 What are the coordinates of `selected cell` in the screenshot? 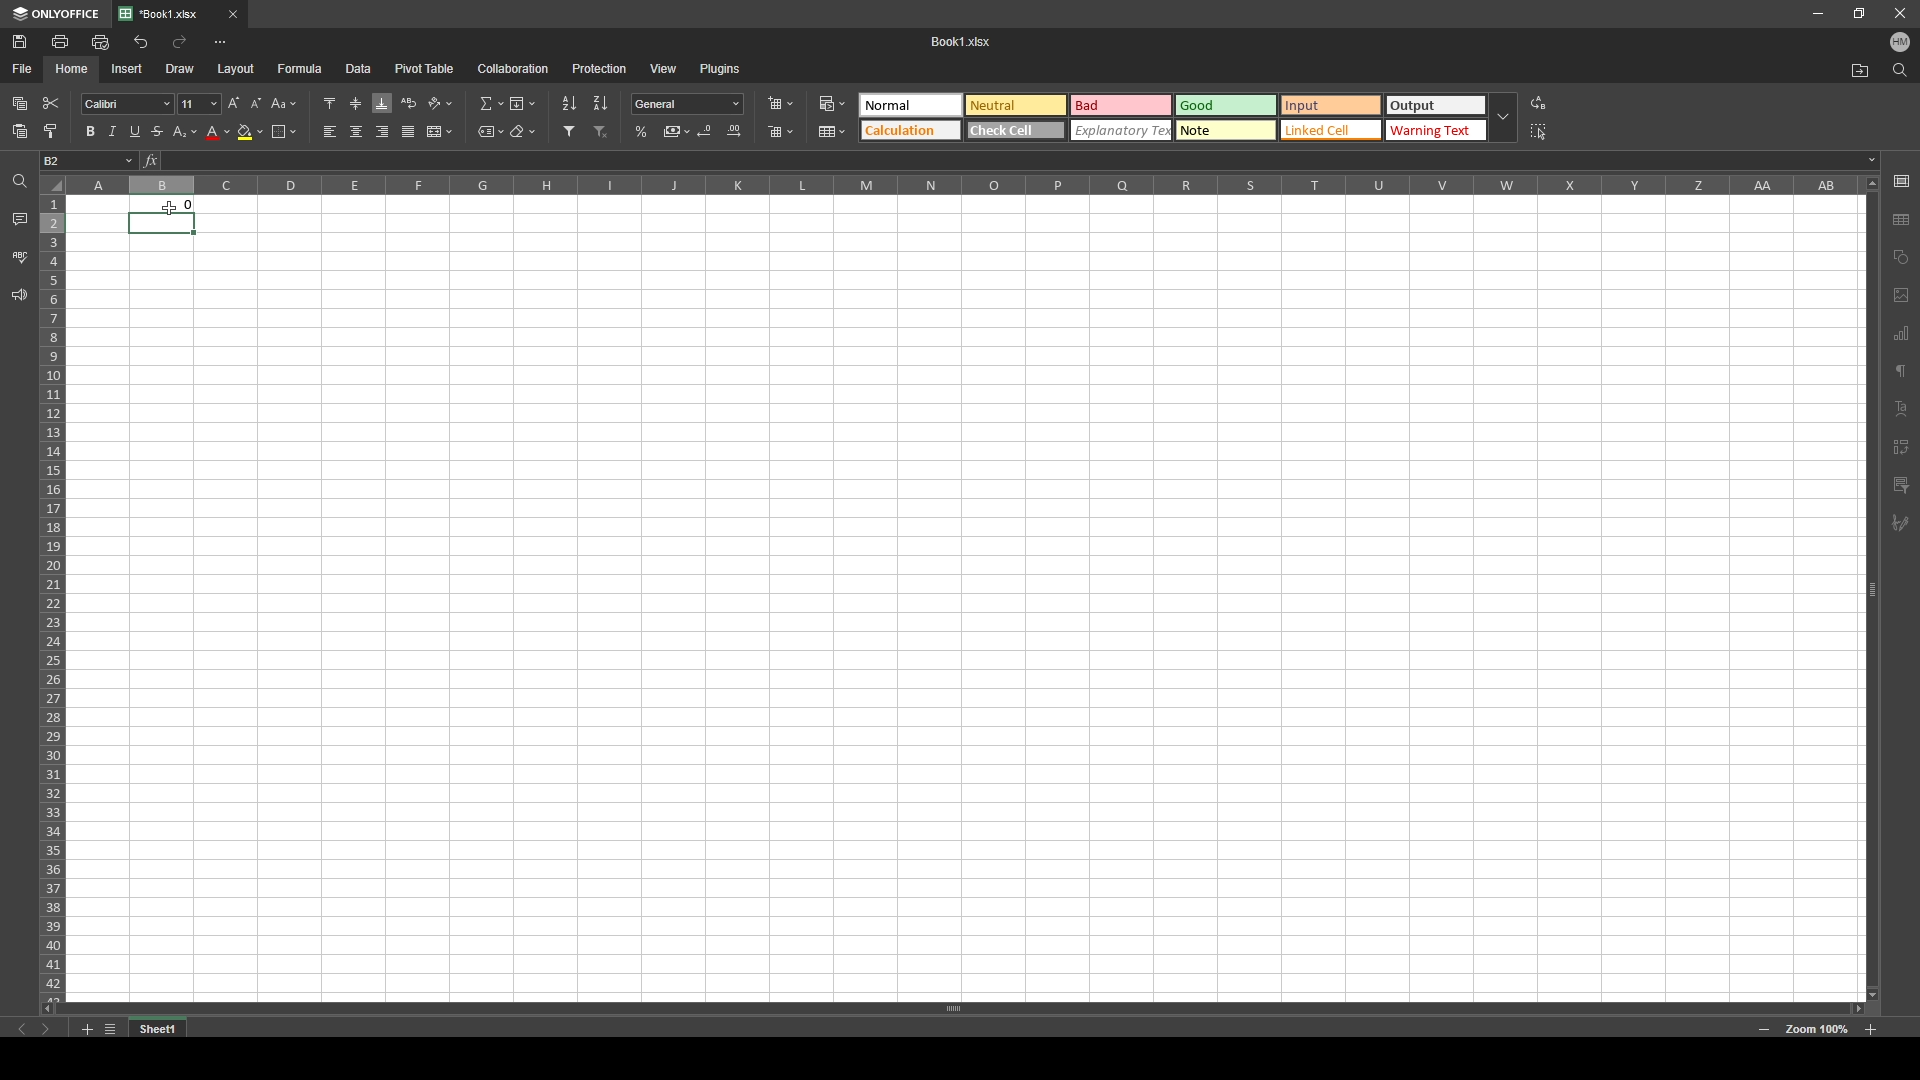 It's located at (163, 224).